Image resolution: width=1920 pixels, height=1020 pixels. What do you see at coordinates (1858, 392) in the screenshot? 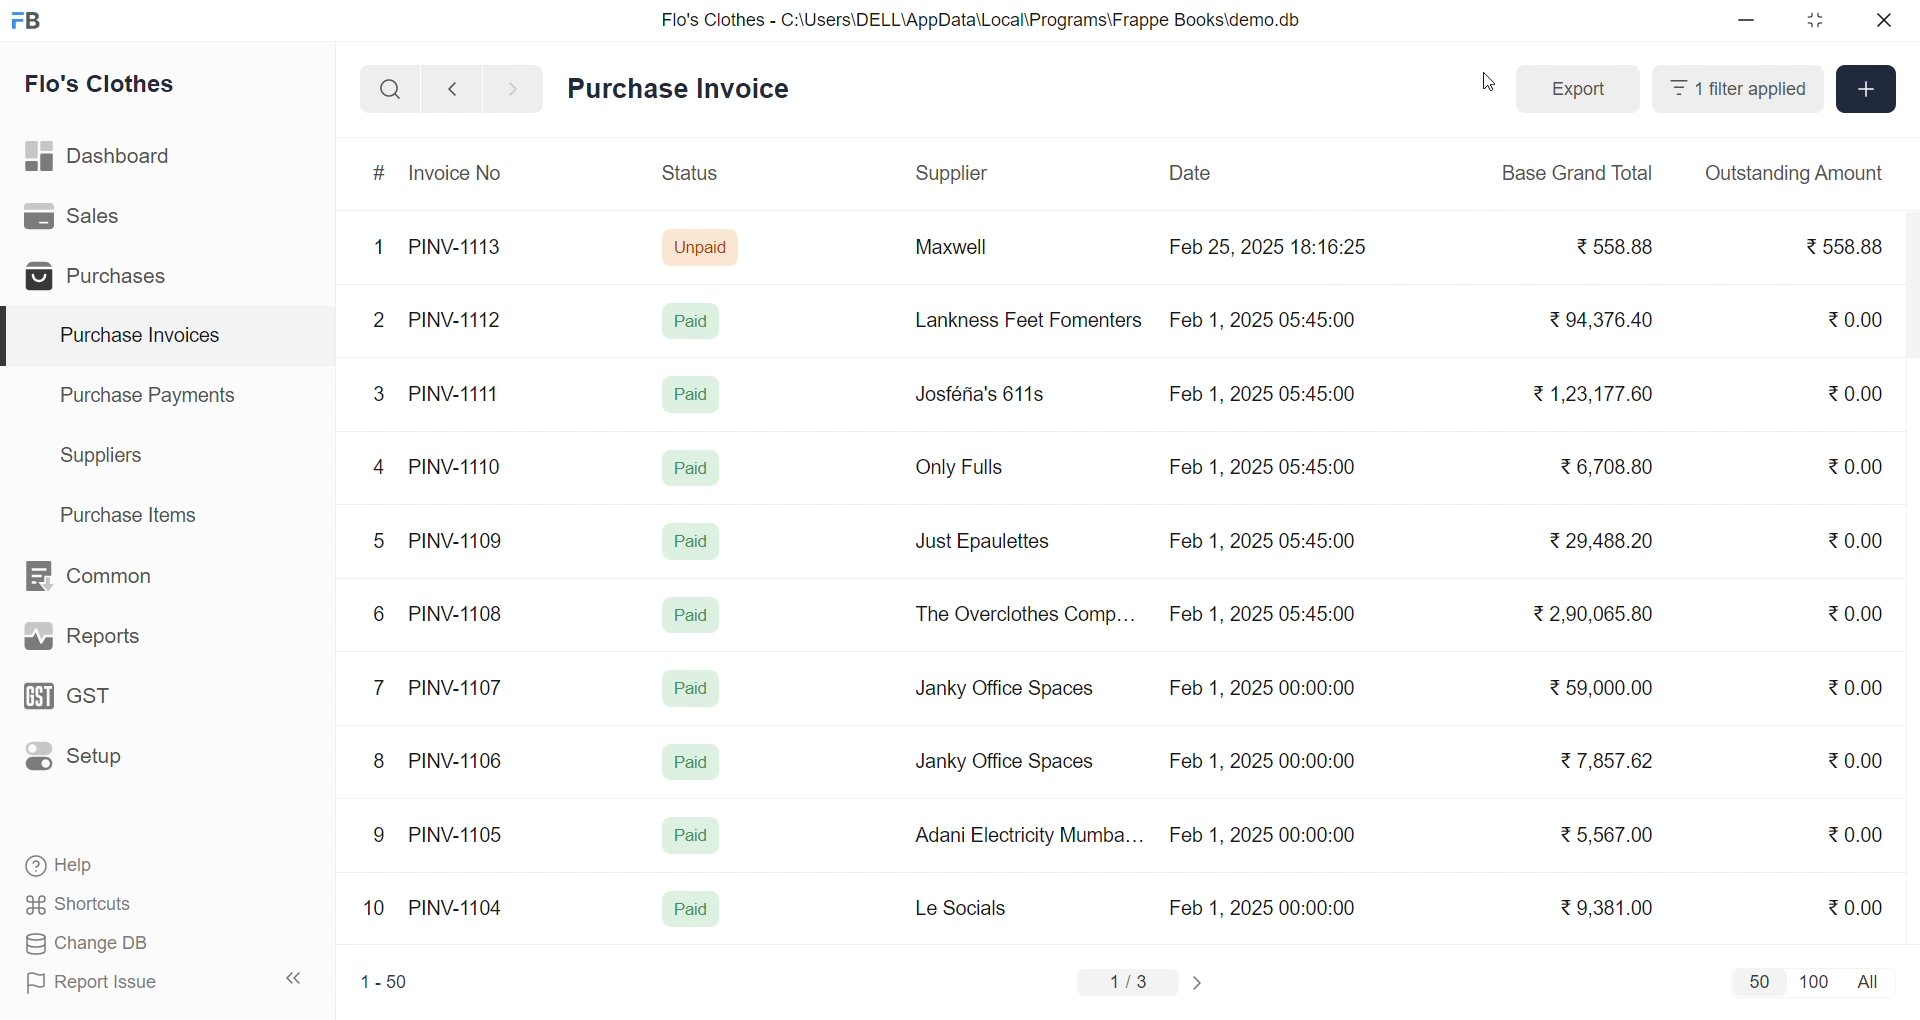
I see `₹0.00` at bounding box center [1858, 392].